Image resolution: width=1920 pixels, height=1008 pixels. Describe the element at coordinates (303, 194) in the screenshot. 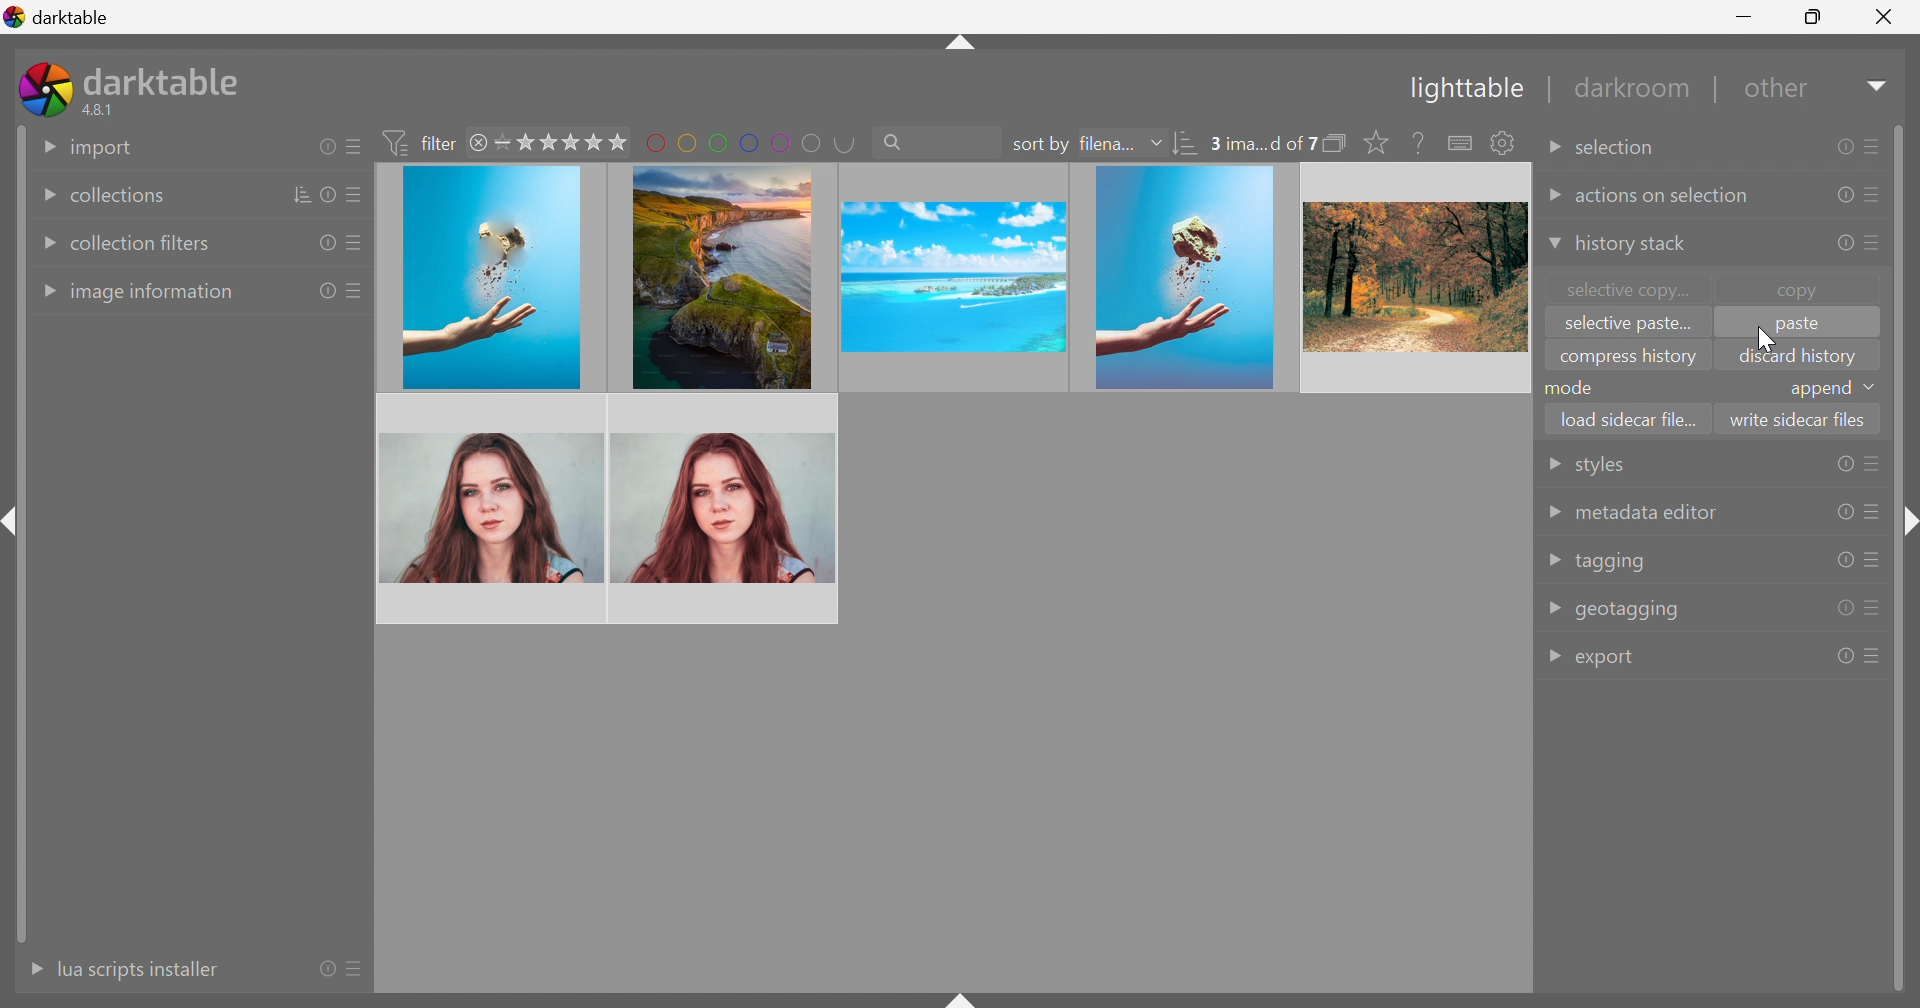

I see `sort` at that location.